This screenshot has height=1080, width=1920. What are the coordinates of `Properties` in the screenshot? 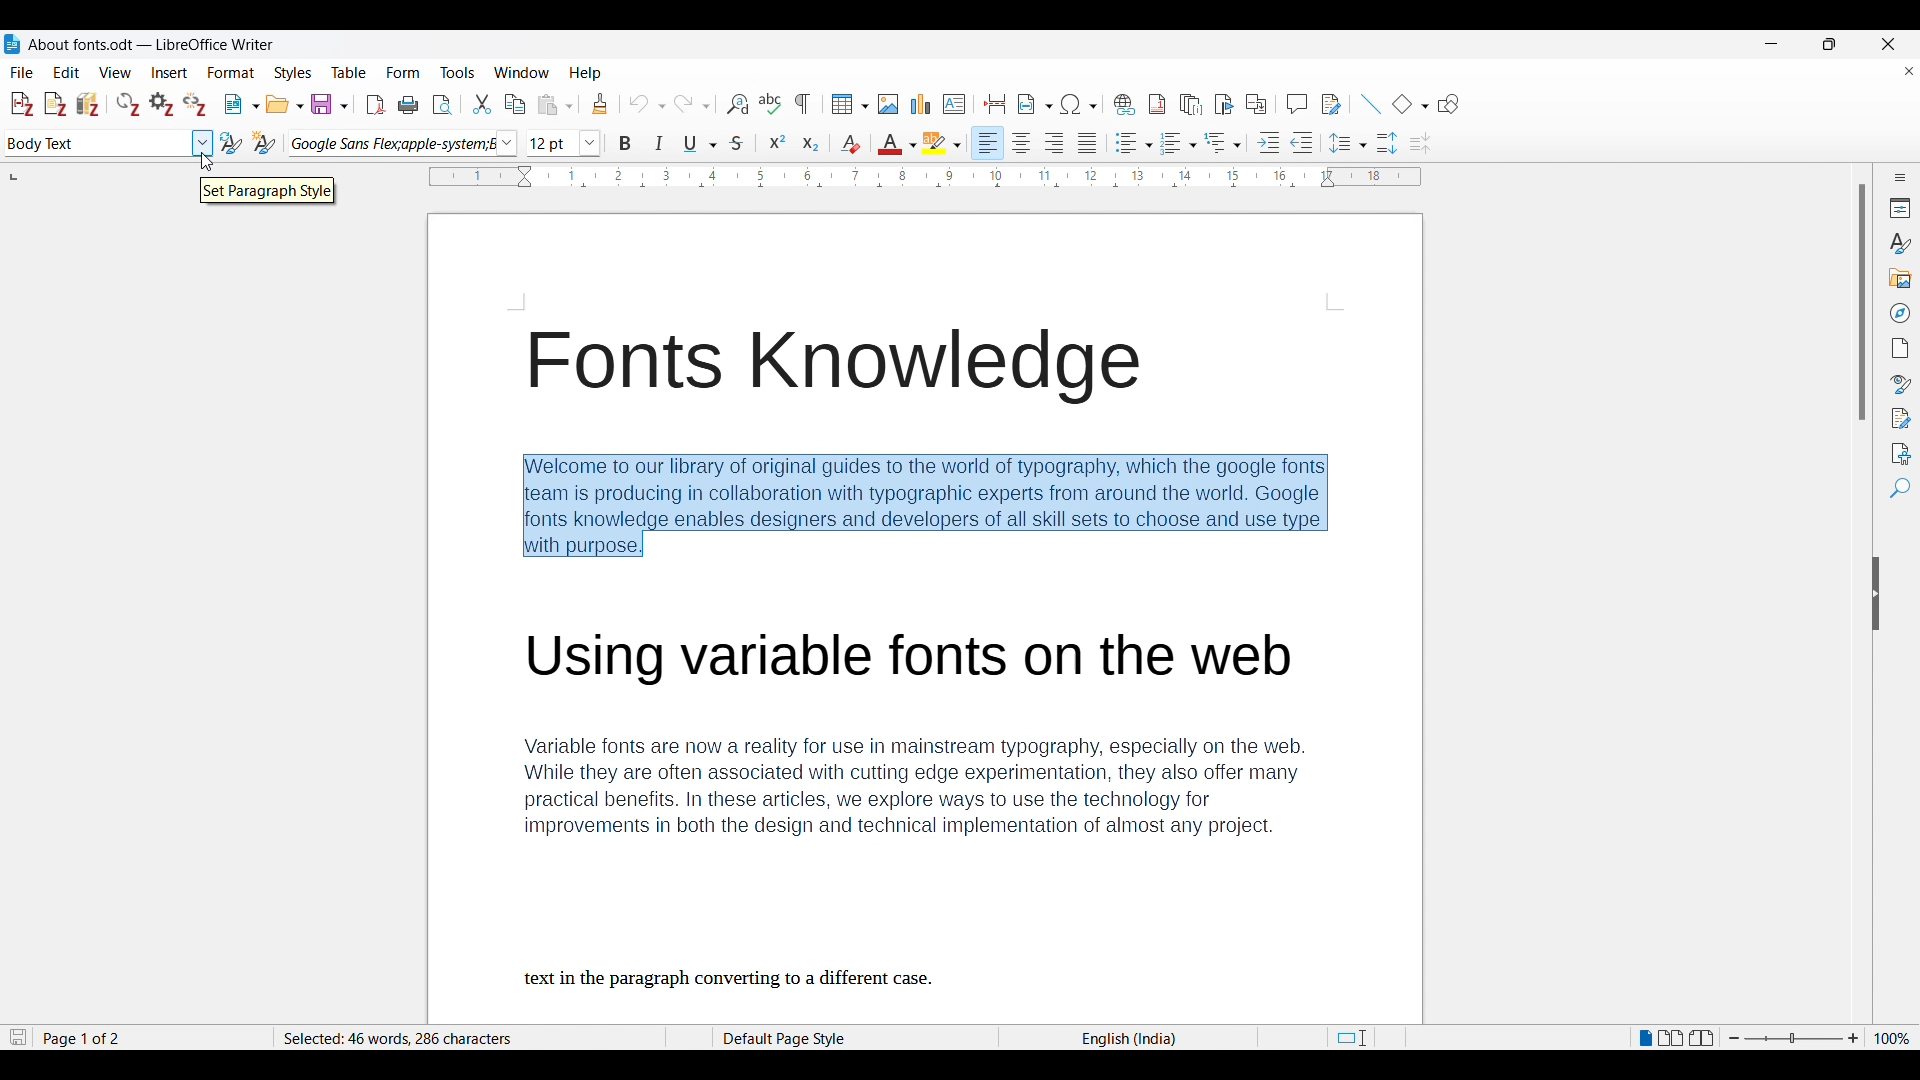 It's located at (1901, 208).